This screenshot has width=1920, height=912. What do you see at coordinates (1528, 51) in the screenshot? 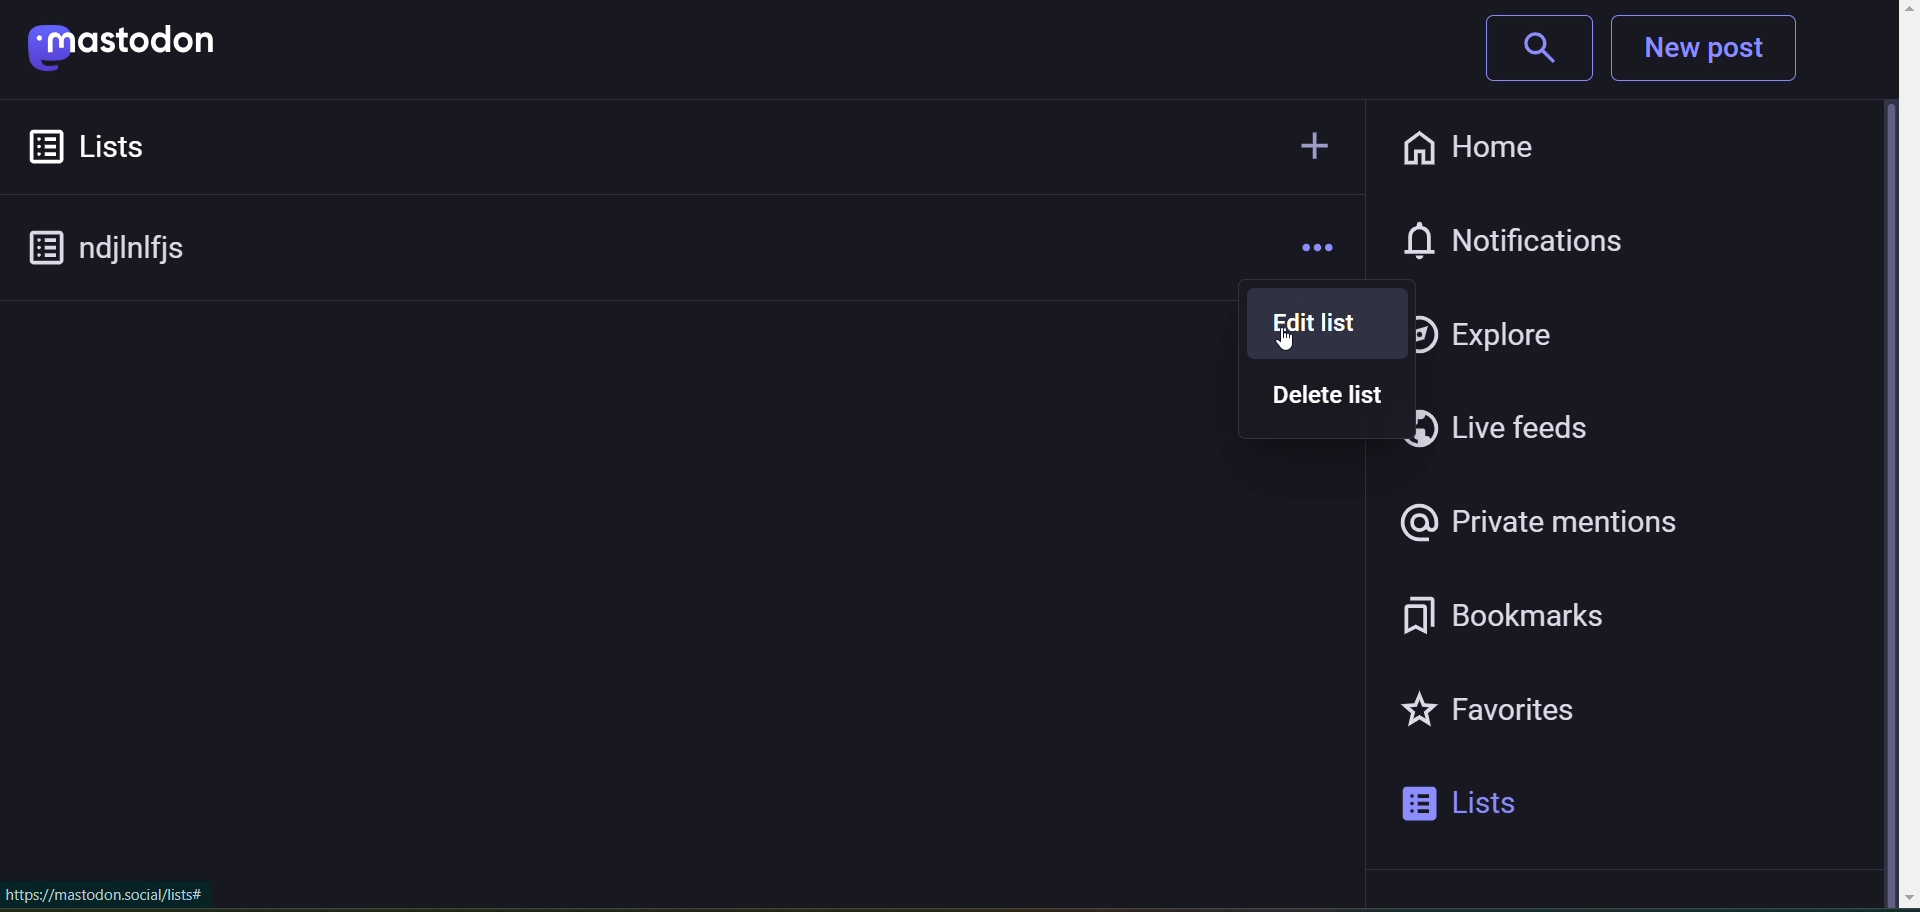
I see `search bar` at bounding box center [1528, 51].